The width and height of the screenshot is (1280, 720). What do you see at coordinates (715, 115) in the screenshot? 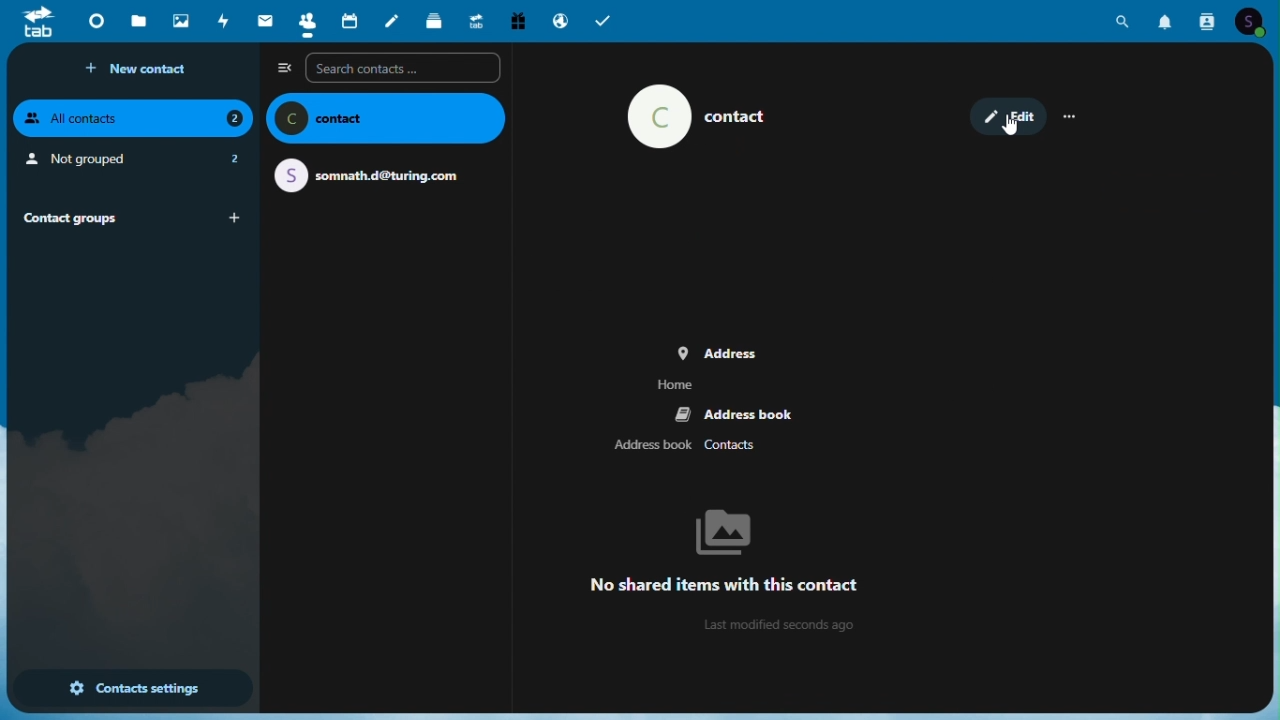
I see `contact` at bounding box center [715, 115].